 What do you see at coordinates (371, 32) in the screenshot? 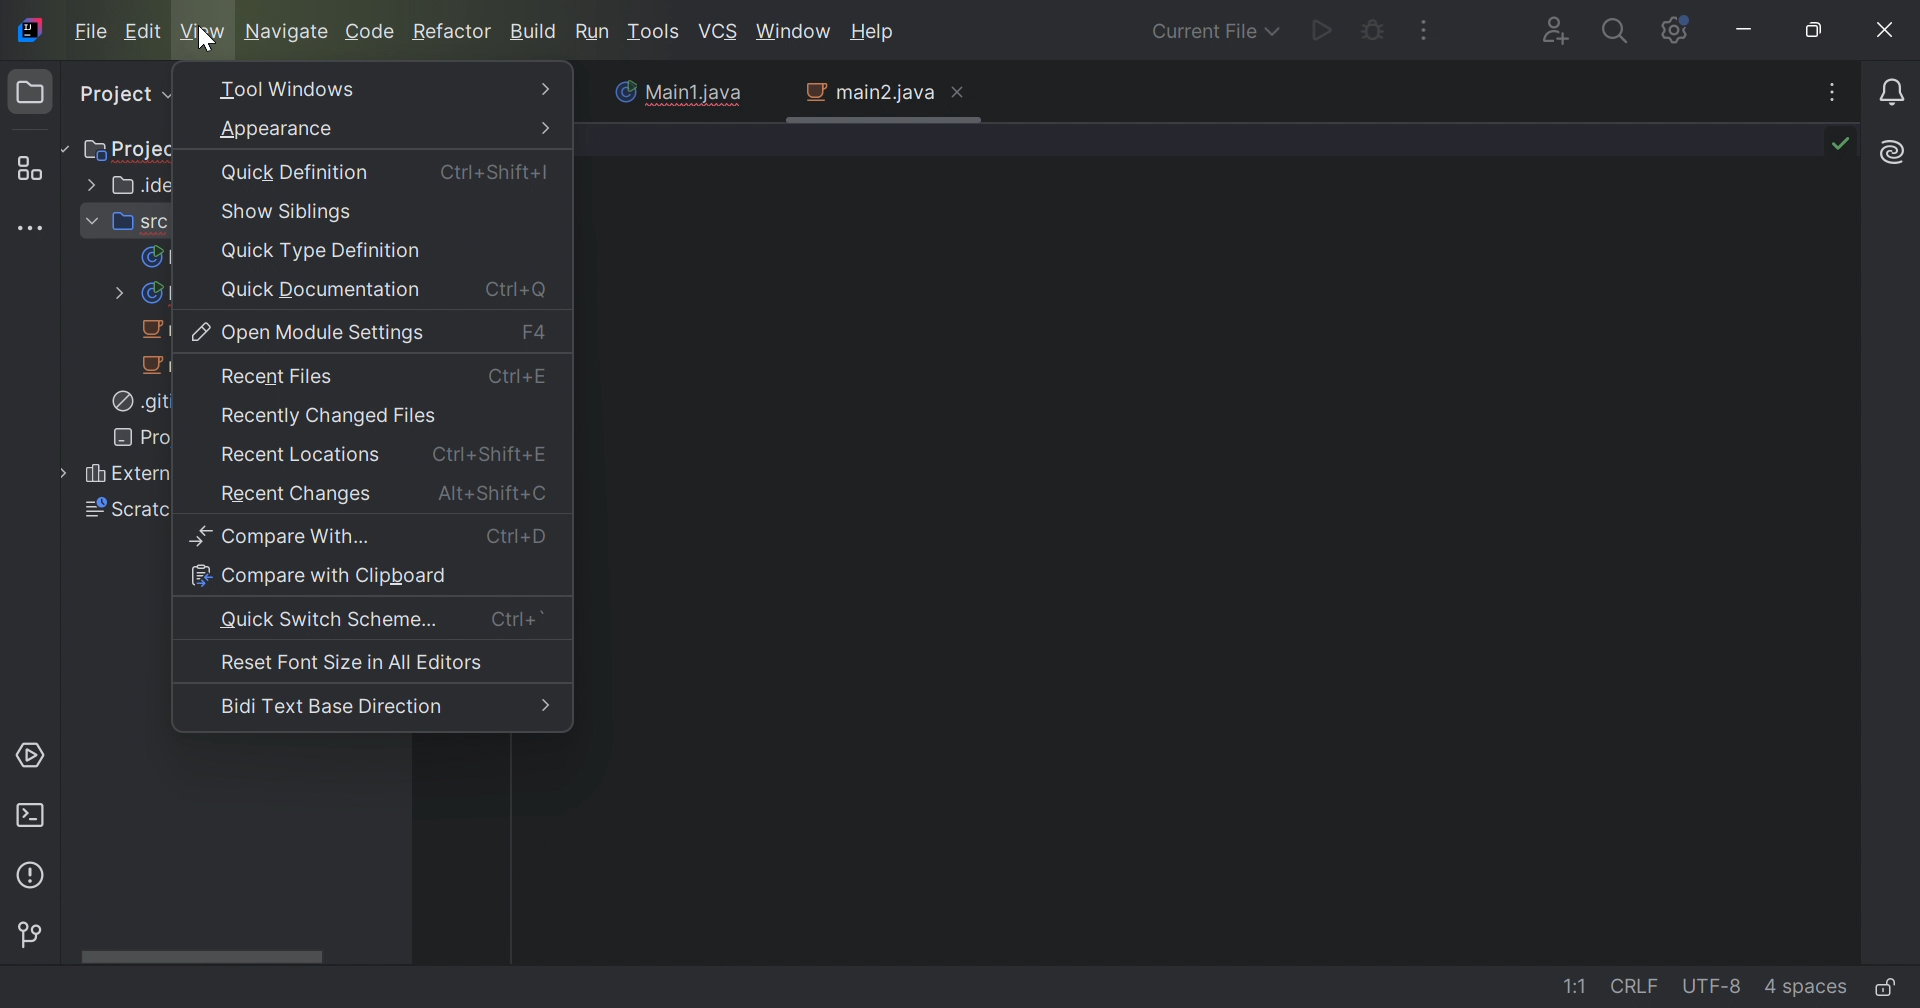
I see `ode` at bounding box center [371, 32].